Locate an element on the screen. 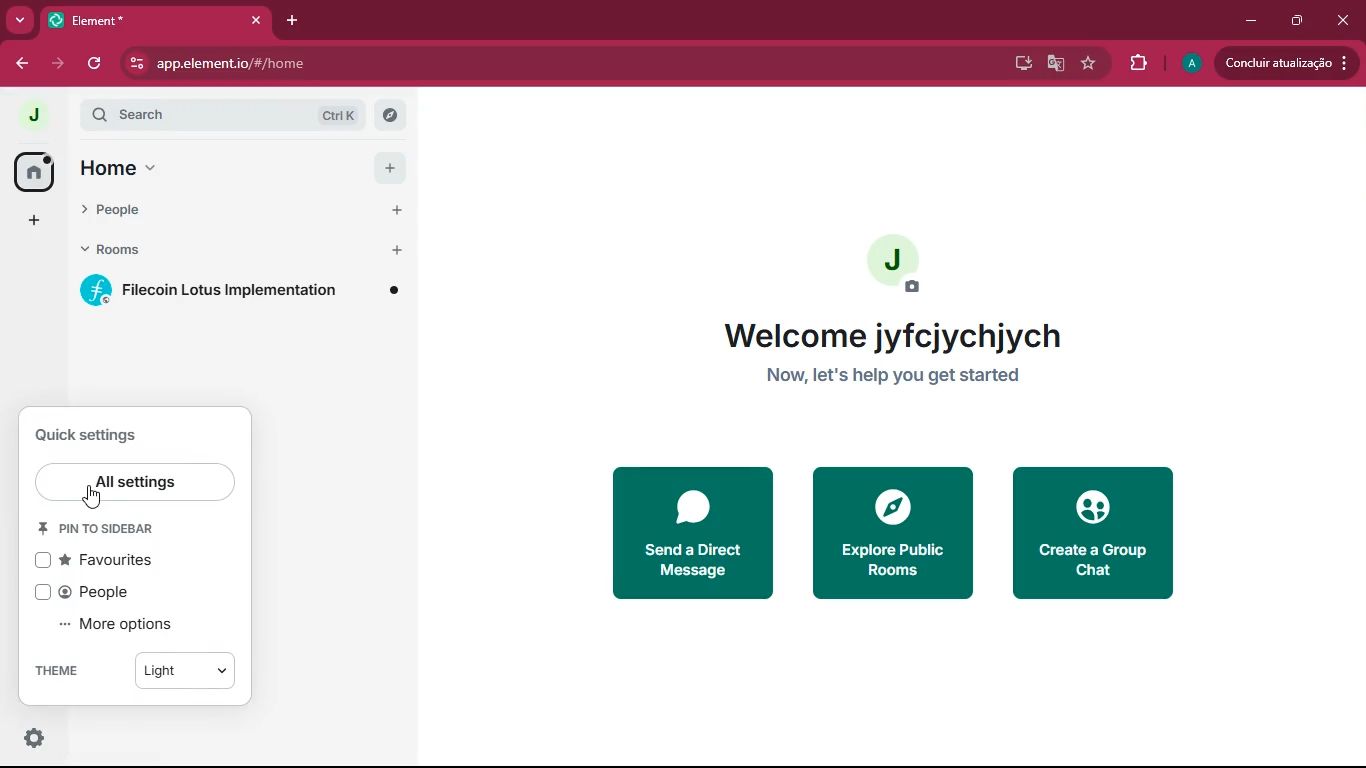 The height and width of the screenshot is (768, 1366). close is located at coordinates (1342, 20).